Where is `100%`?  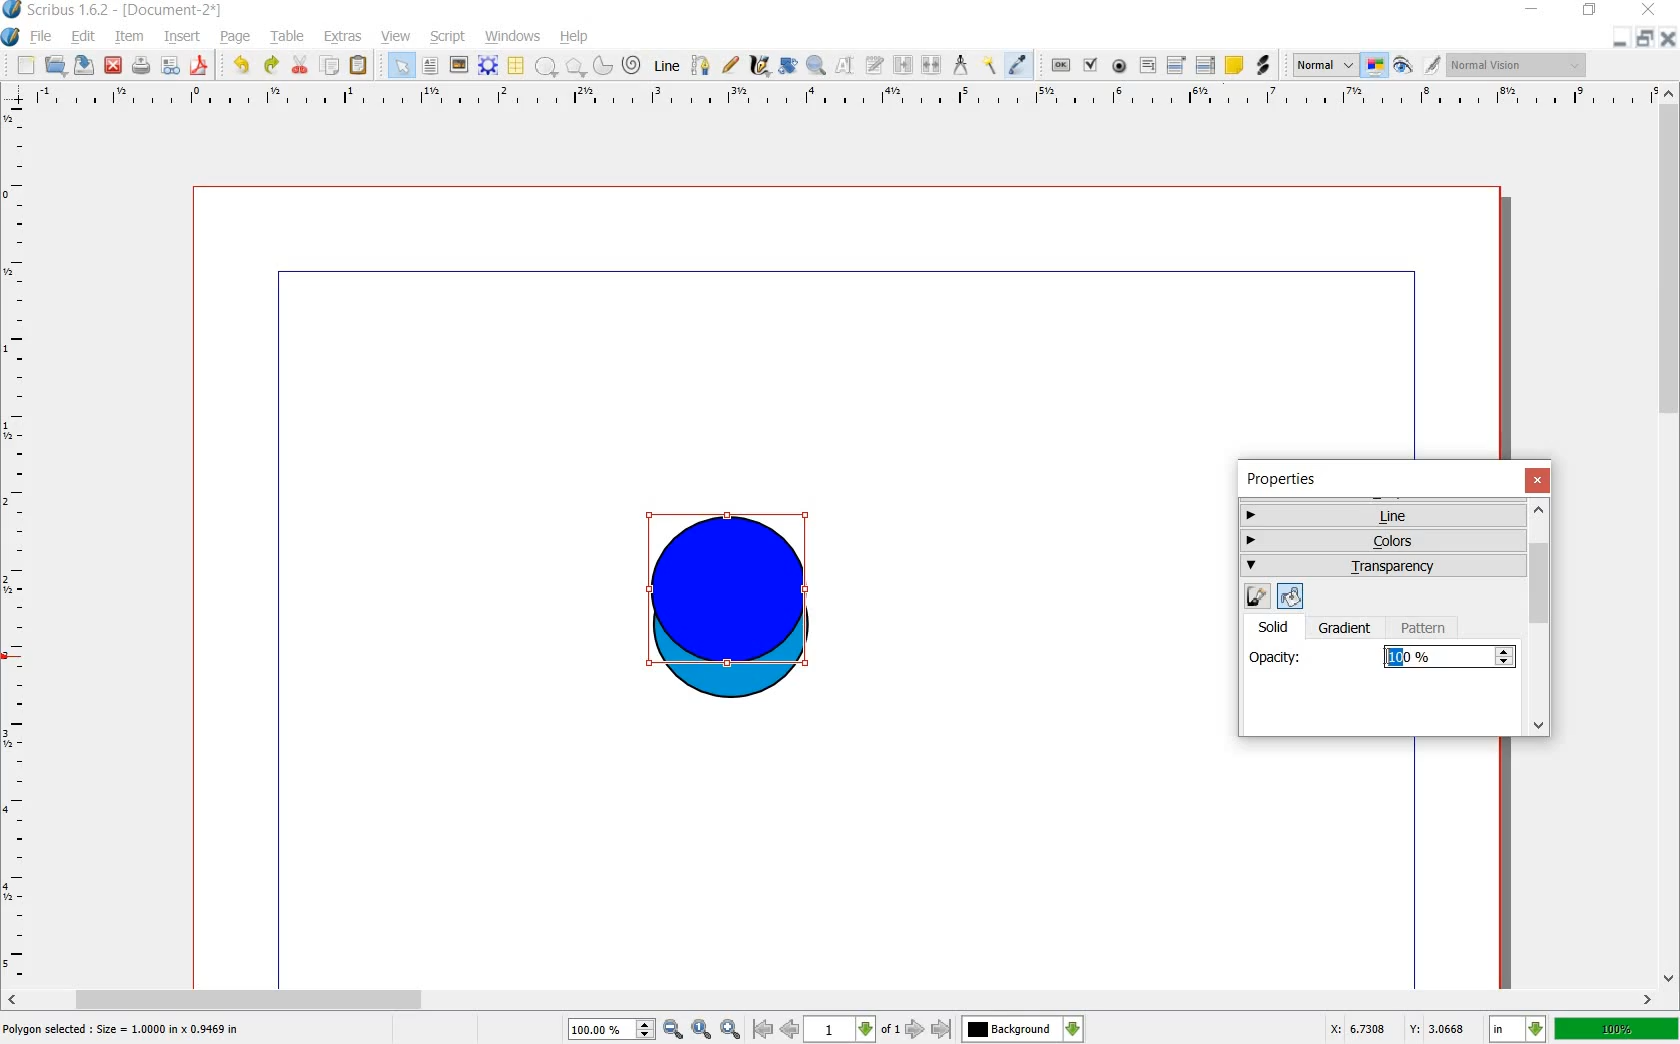
100% is located at coordinates (600, 1028).